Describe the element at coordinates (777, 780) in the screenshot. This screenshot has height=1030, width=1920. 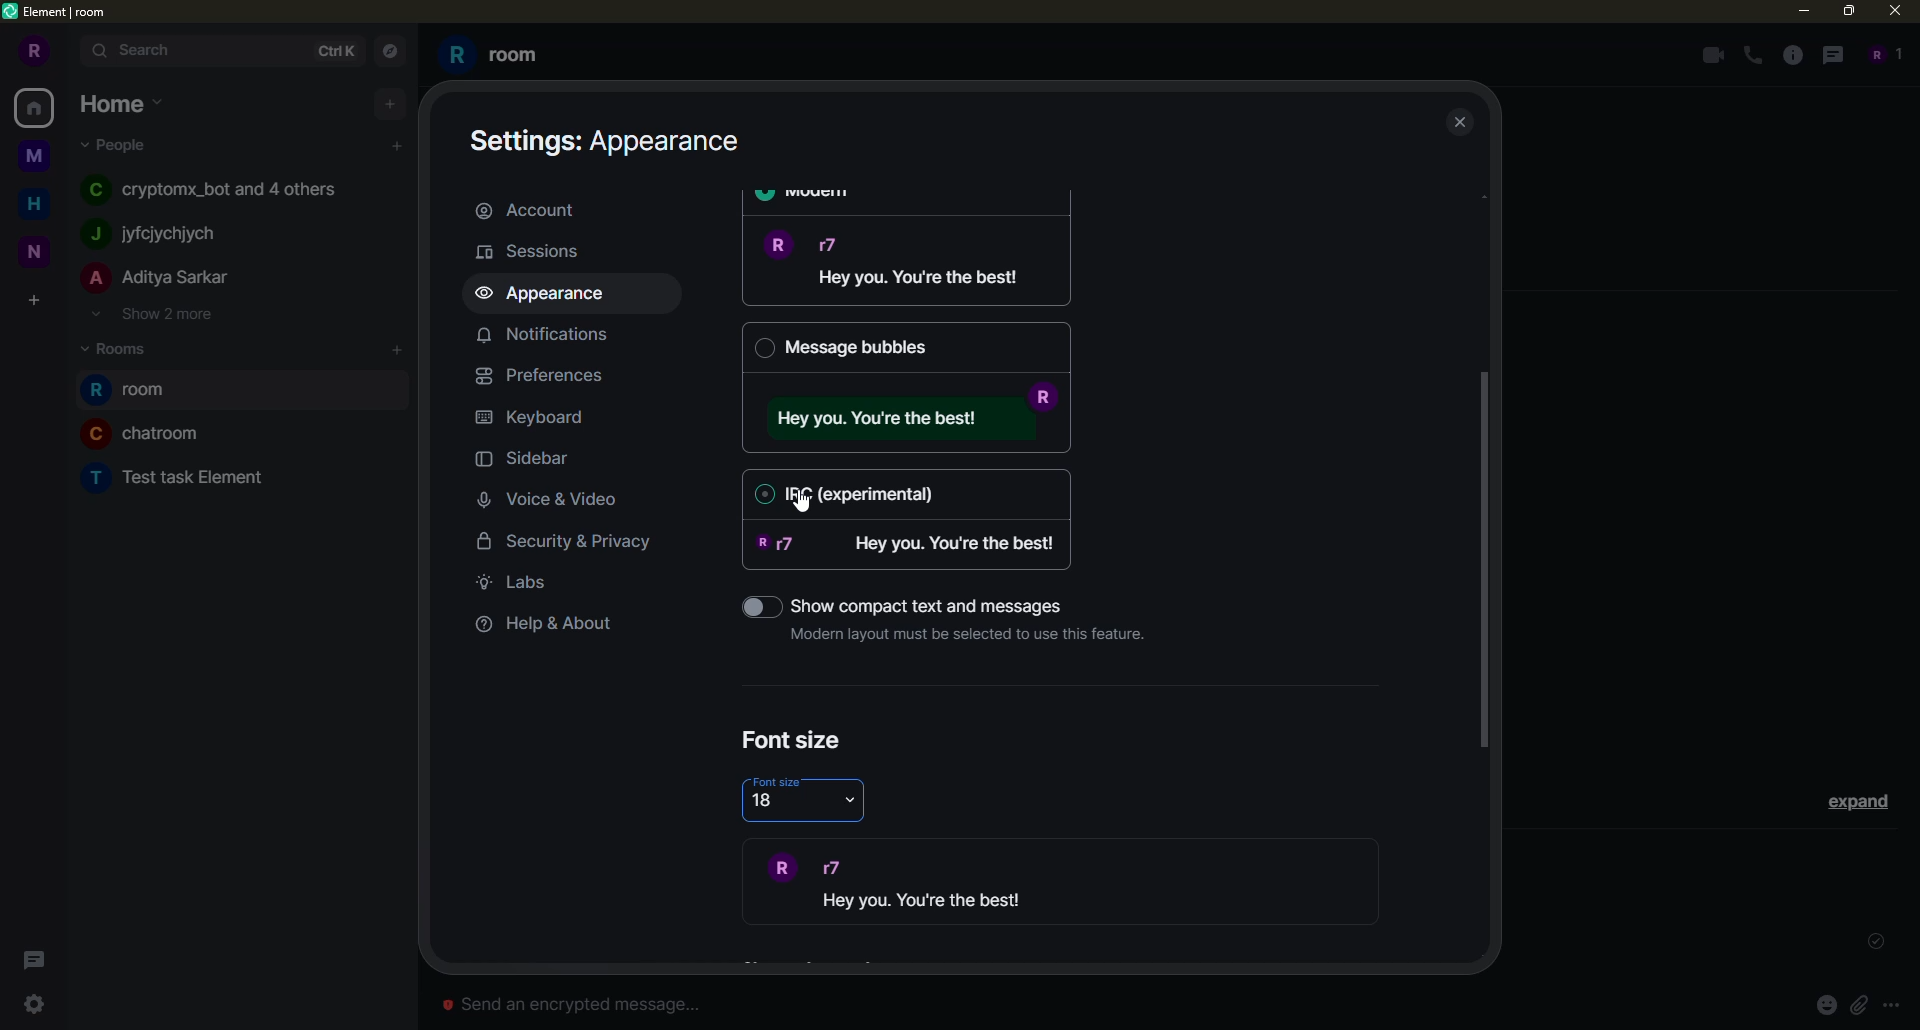
I see `font size` at that location.